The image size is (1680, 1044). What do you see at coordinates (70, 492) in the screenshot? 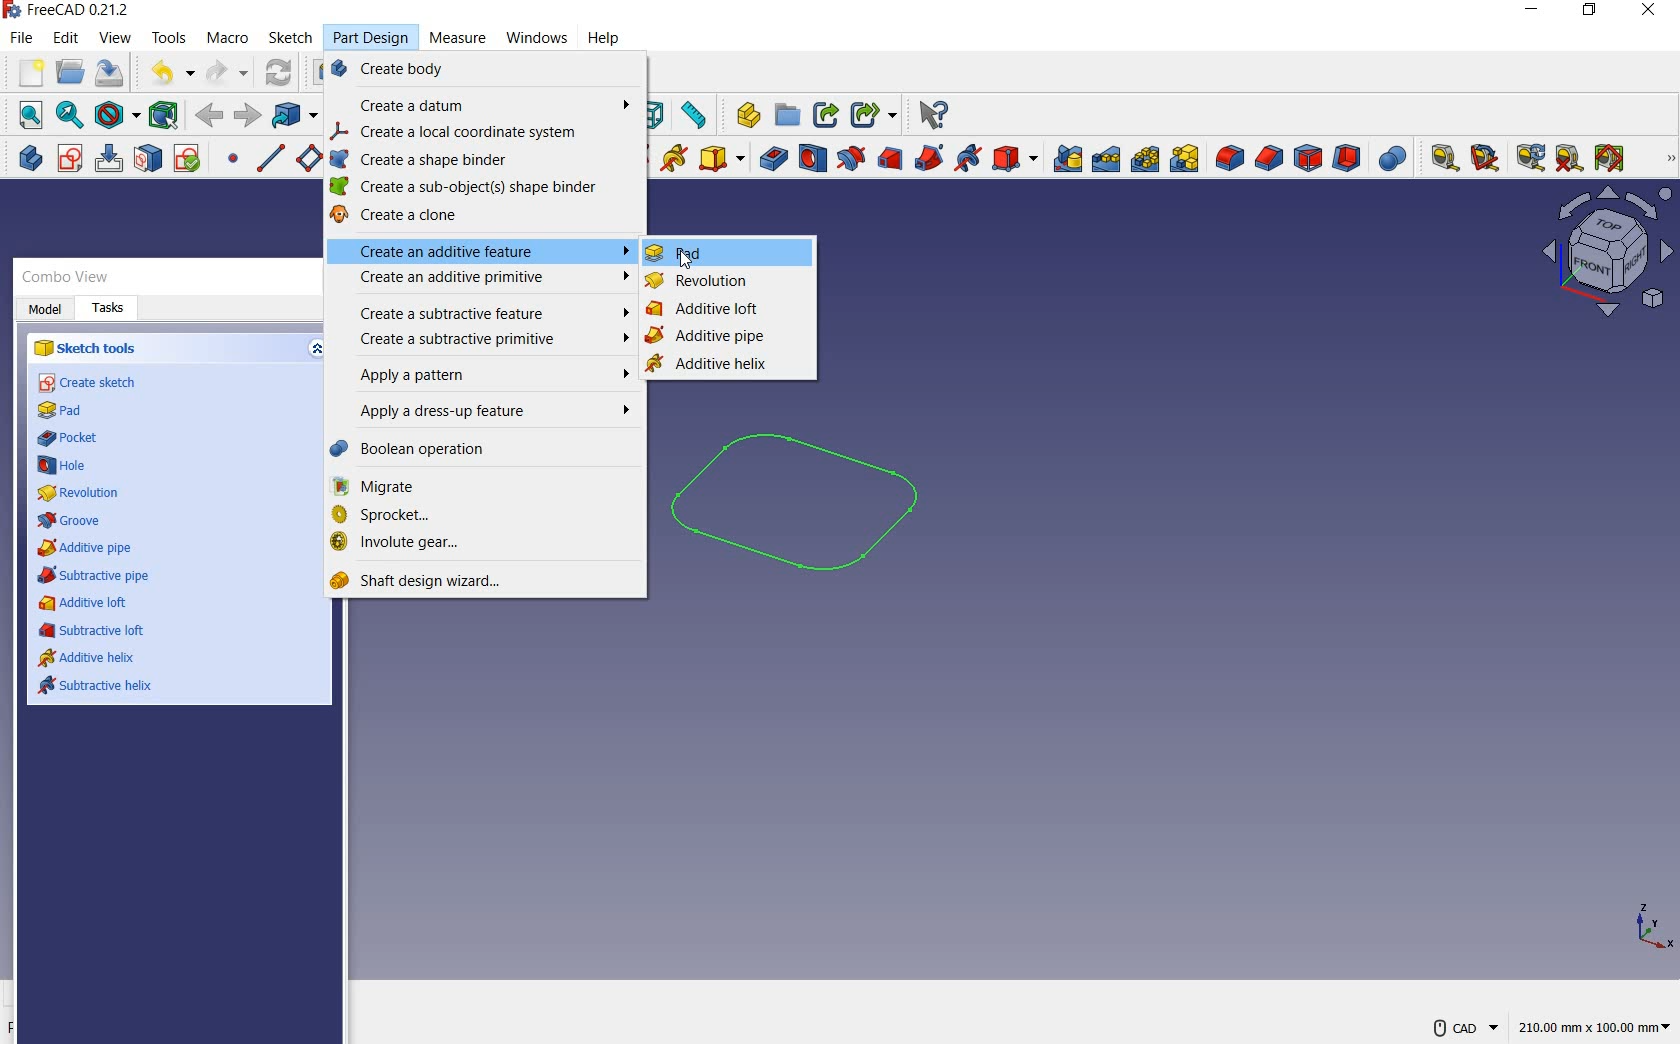
I see `revolution` at bounding box center [70, 492].